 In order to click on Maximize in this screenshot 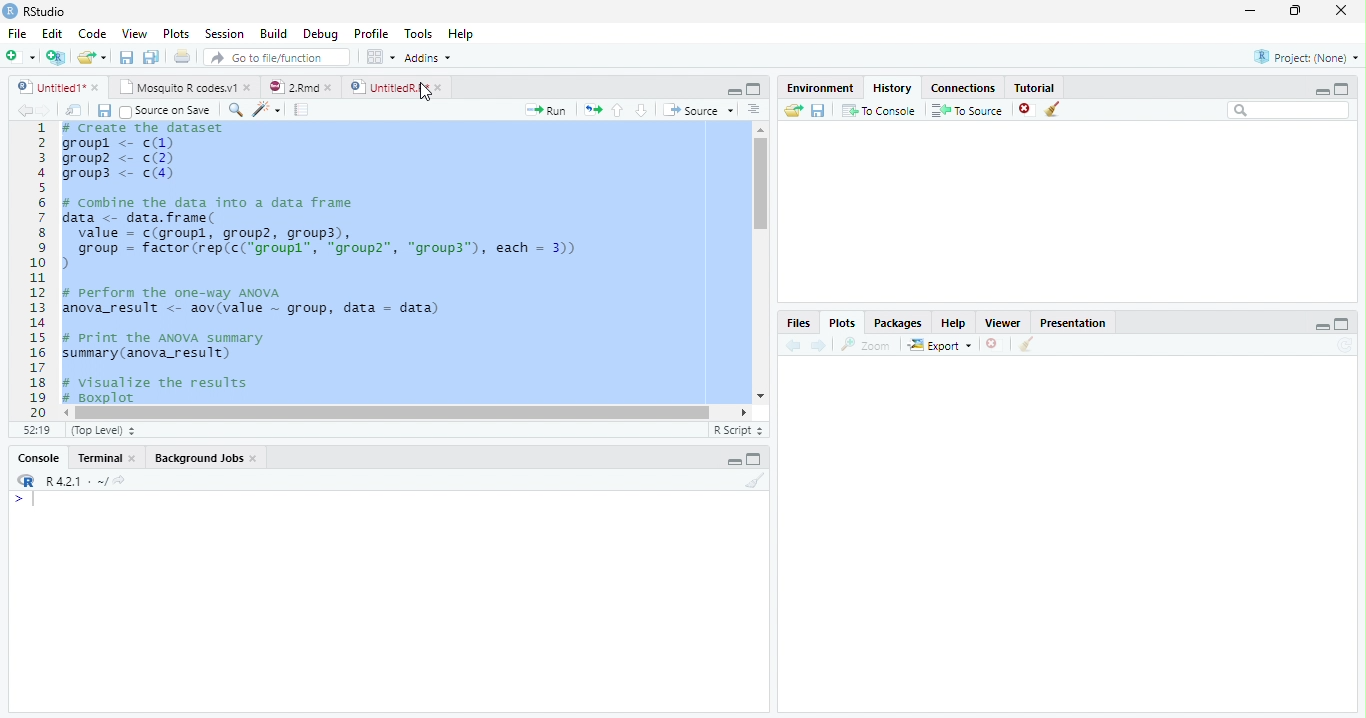, I will do `click(1342, 325)`.